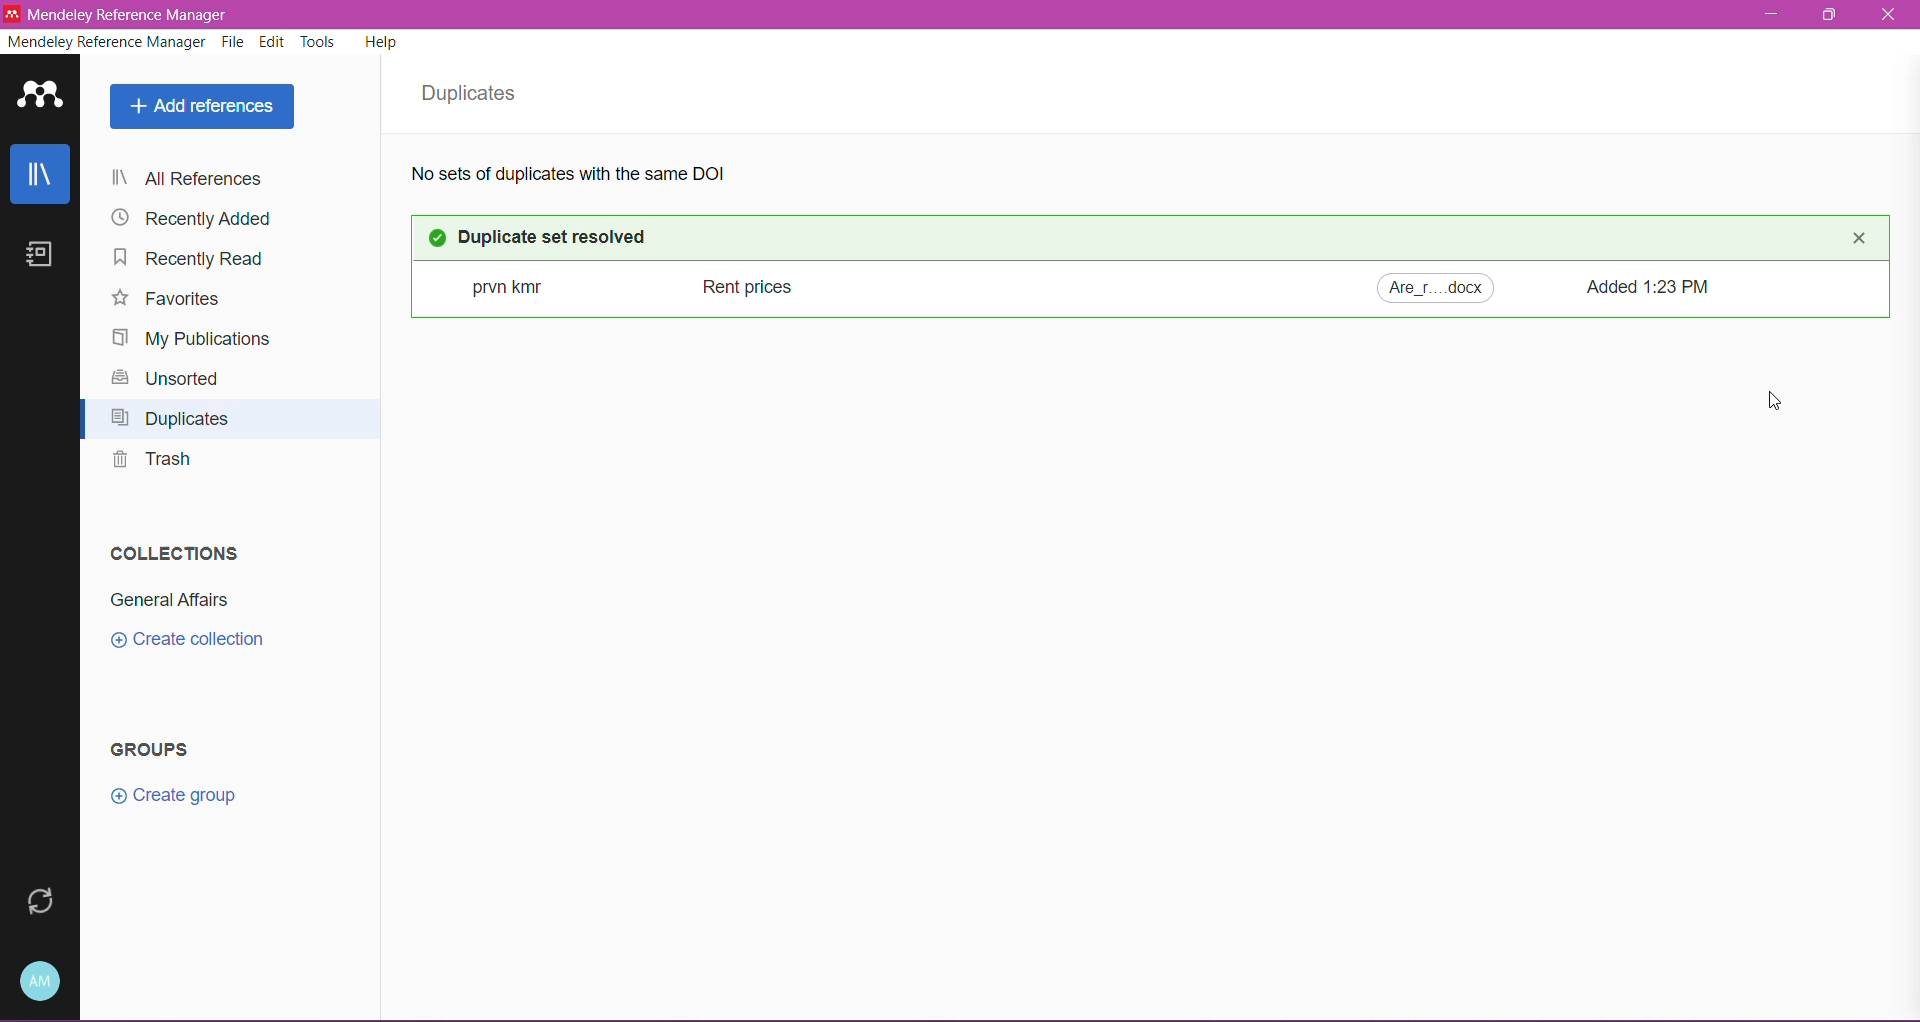 This screenshot has width=1920, height=1022. I want to click on Click to create new Group, so click(176, 793).